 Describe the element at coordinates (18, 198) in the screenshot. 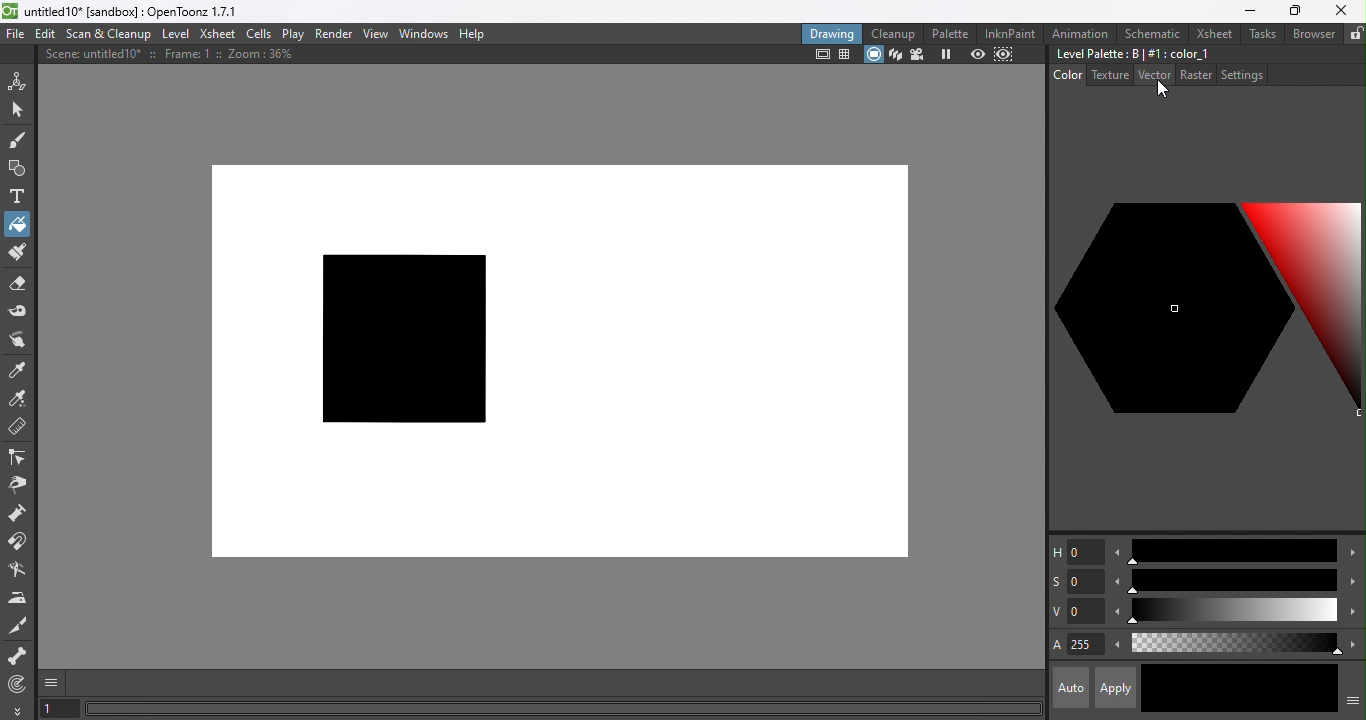

I see `Type tool` at that location.